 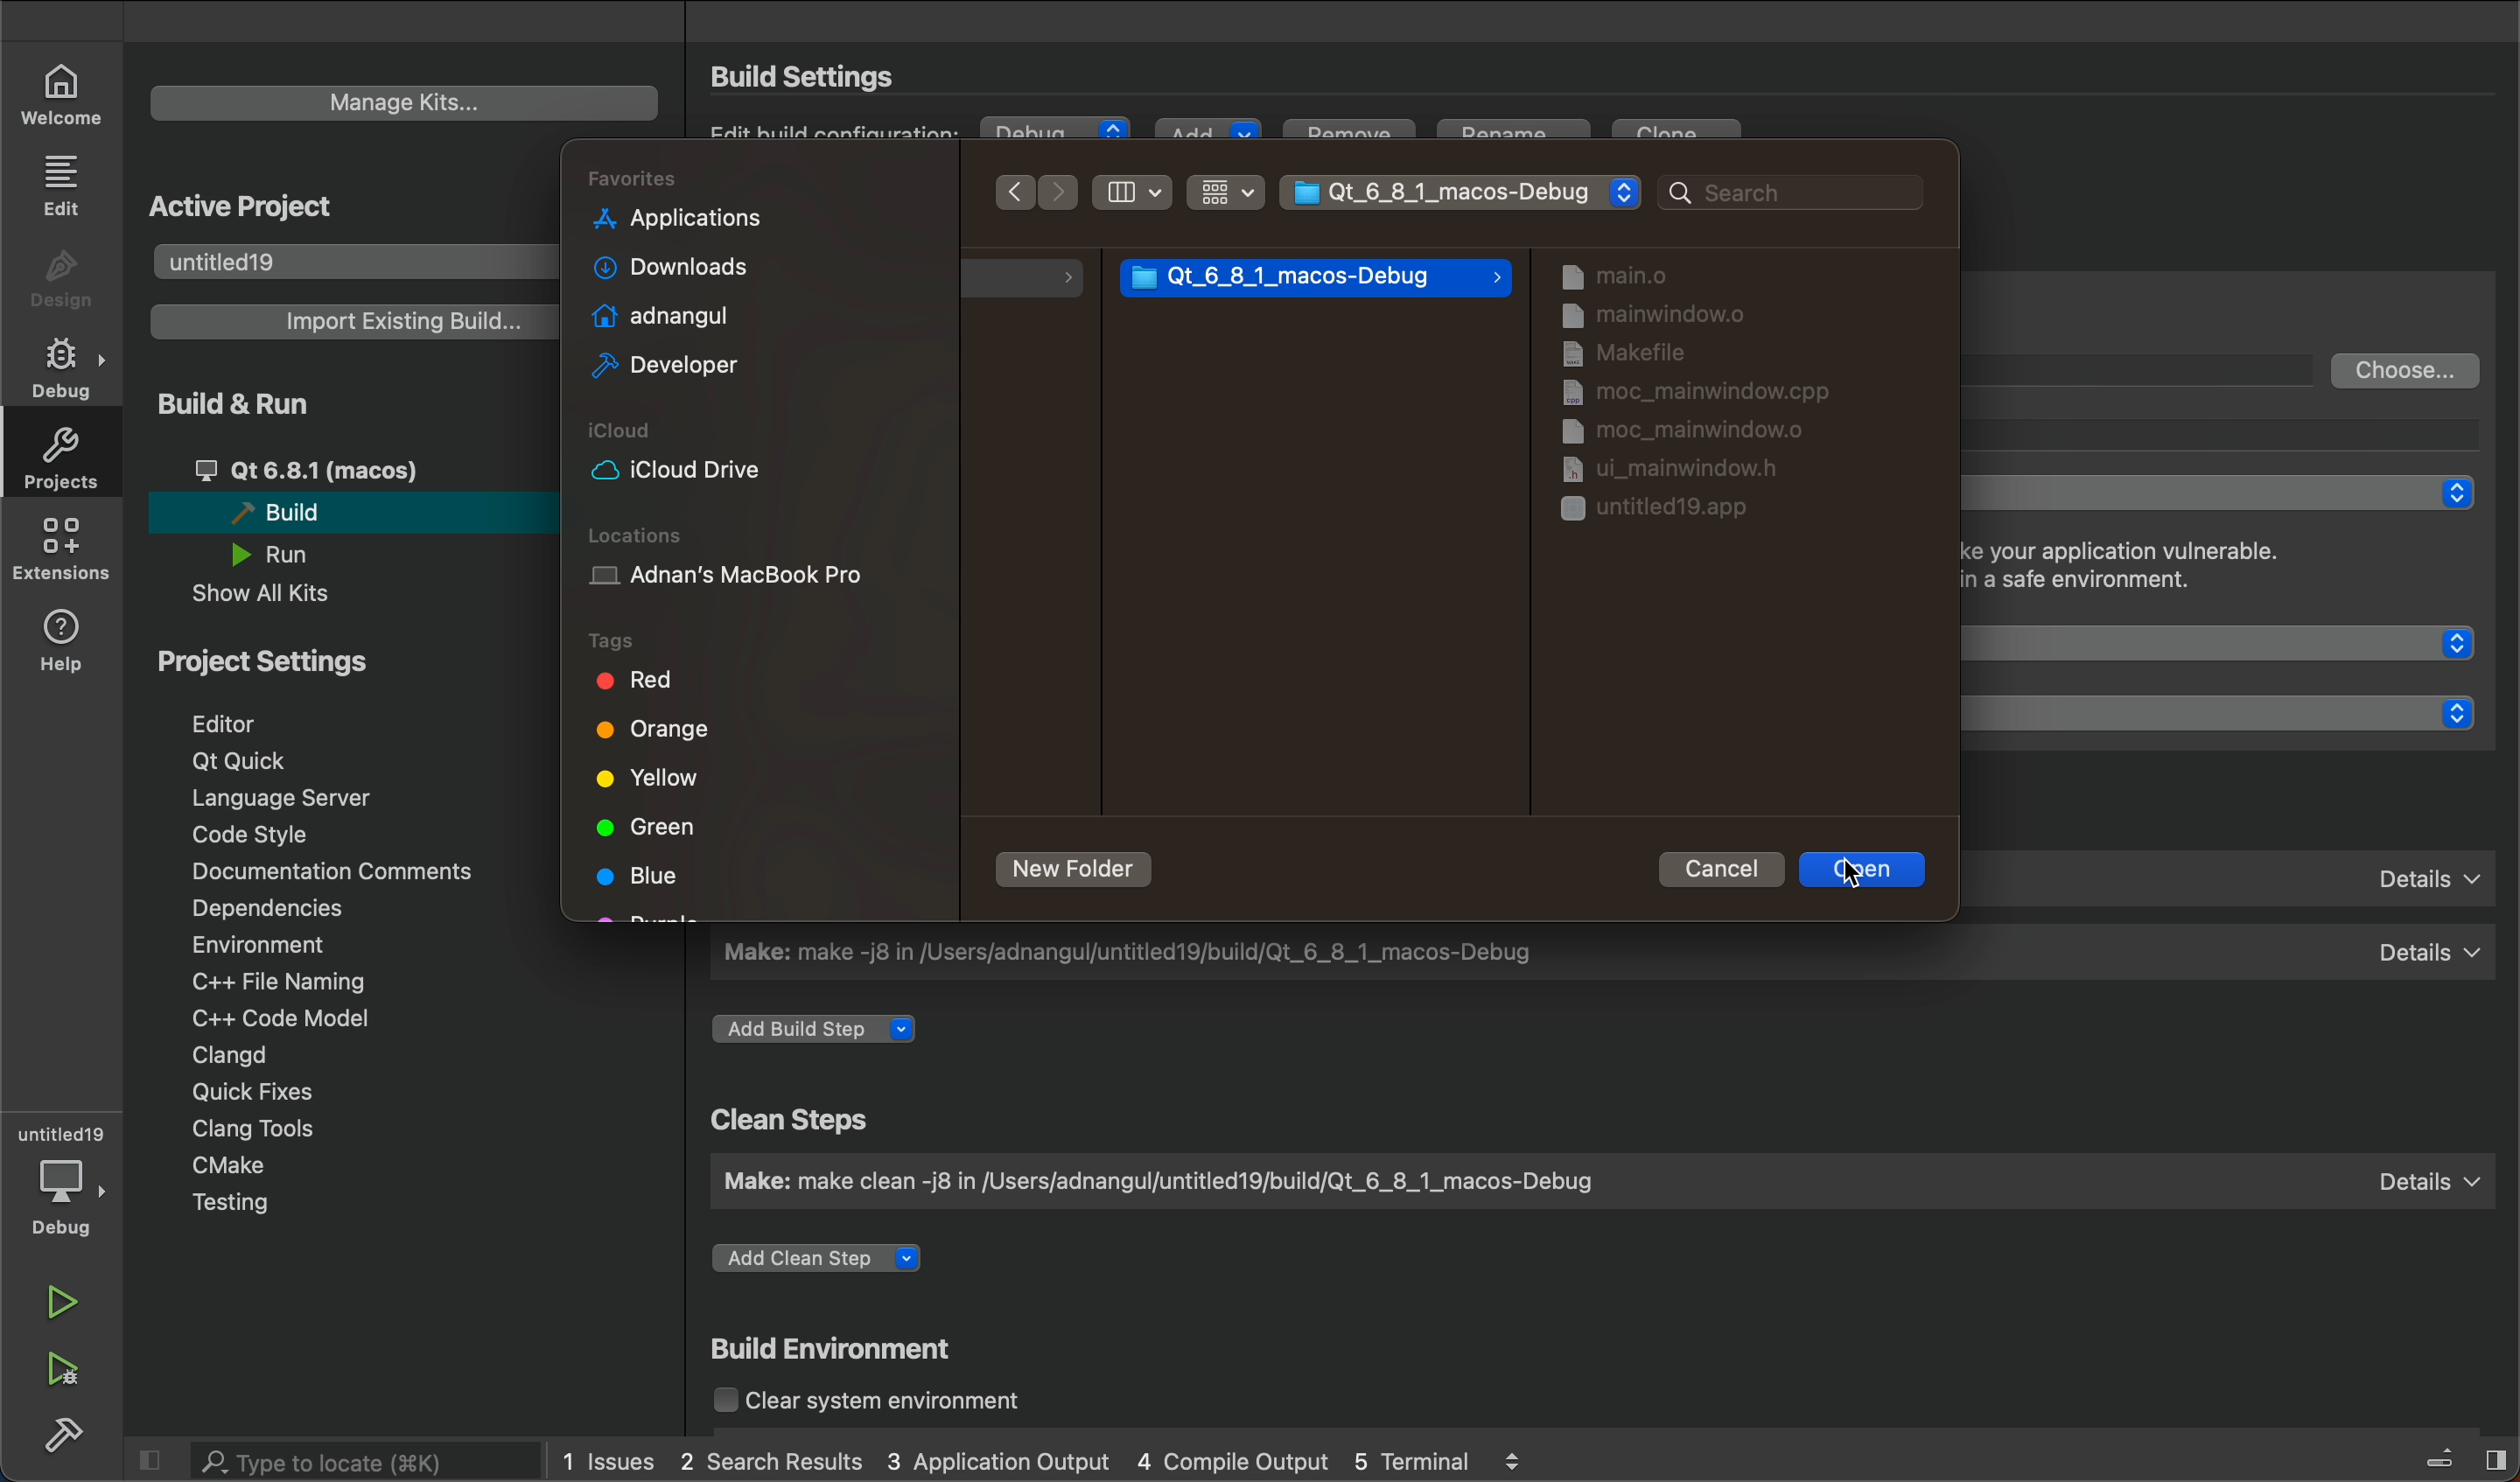 What do you see at coordinates (1650, 319) in the screenshot?
I see `mainwindow` at bounding box center [1650, 319].